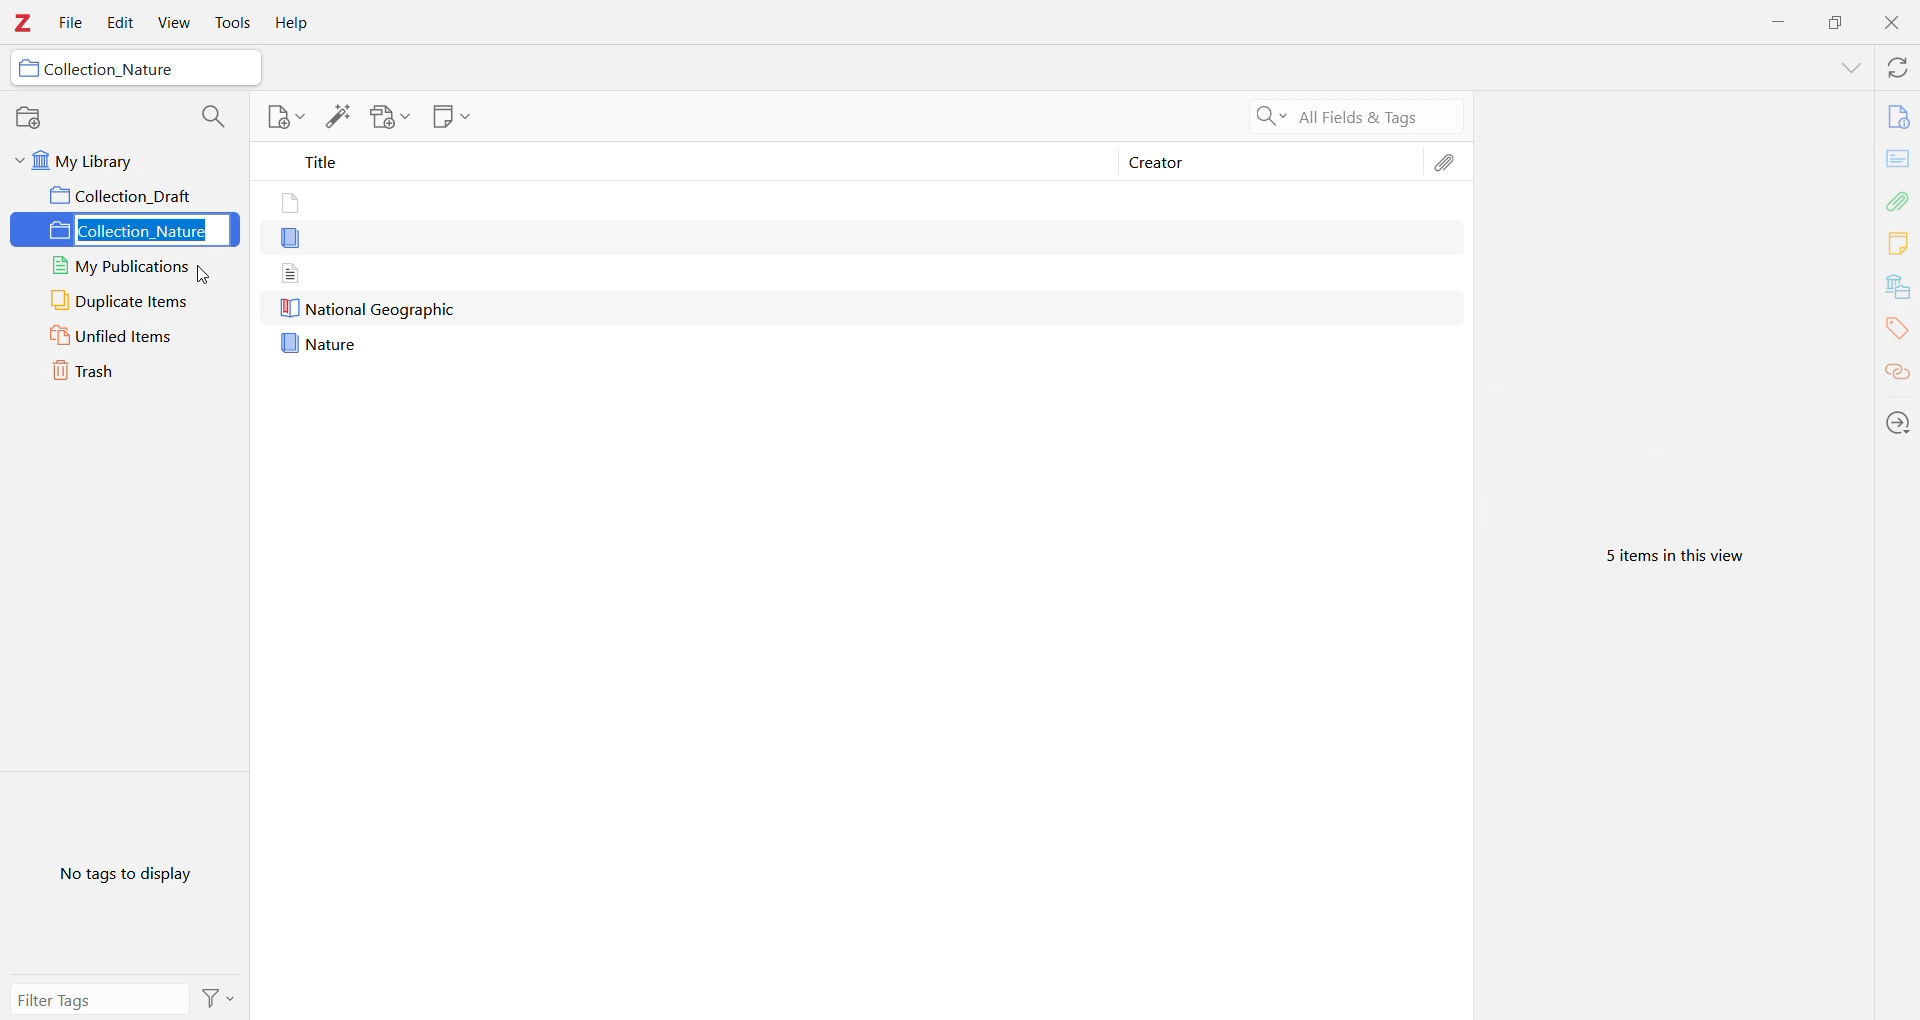 Image resolution: width=1920 pixels, height=1020 pixels. I want to click on 5 items in this view, so click(1650, 557).